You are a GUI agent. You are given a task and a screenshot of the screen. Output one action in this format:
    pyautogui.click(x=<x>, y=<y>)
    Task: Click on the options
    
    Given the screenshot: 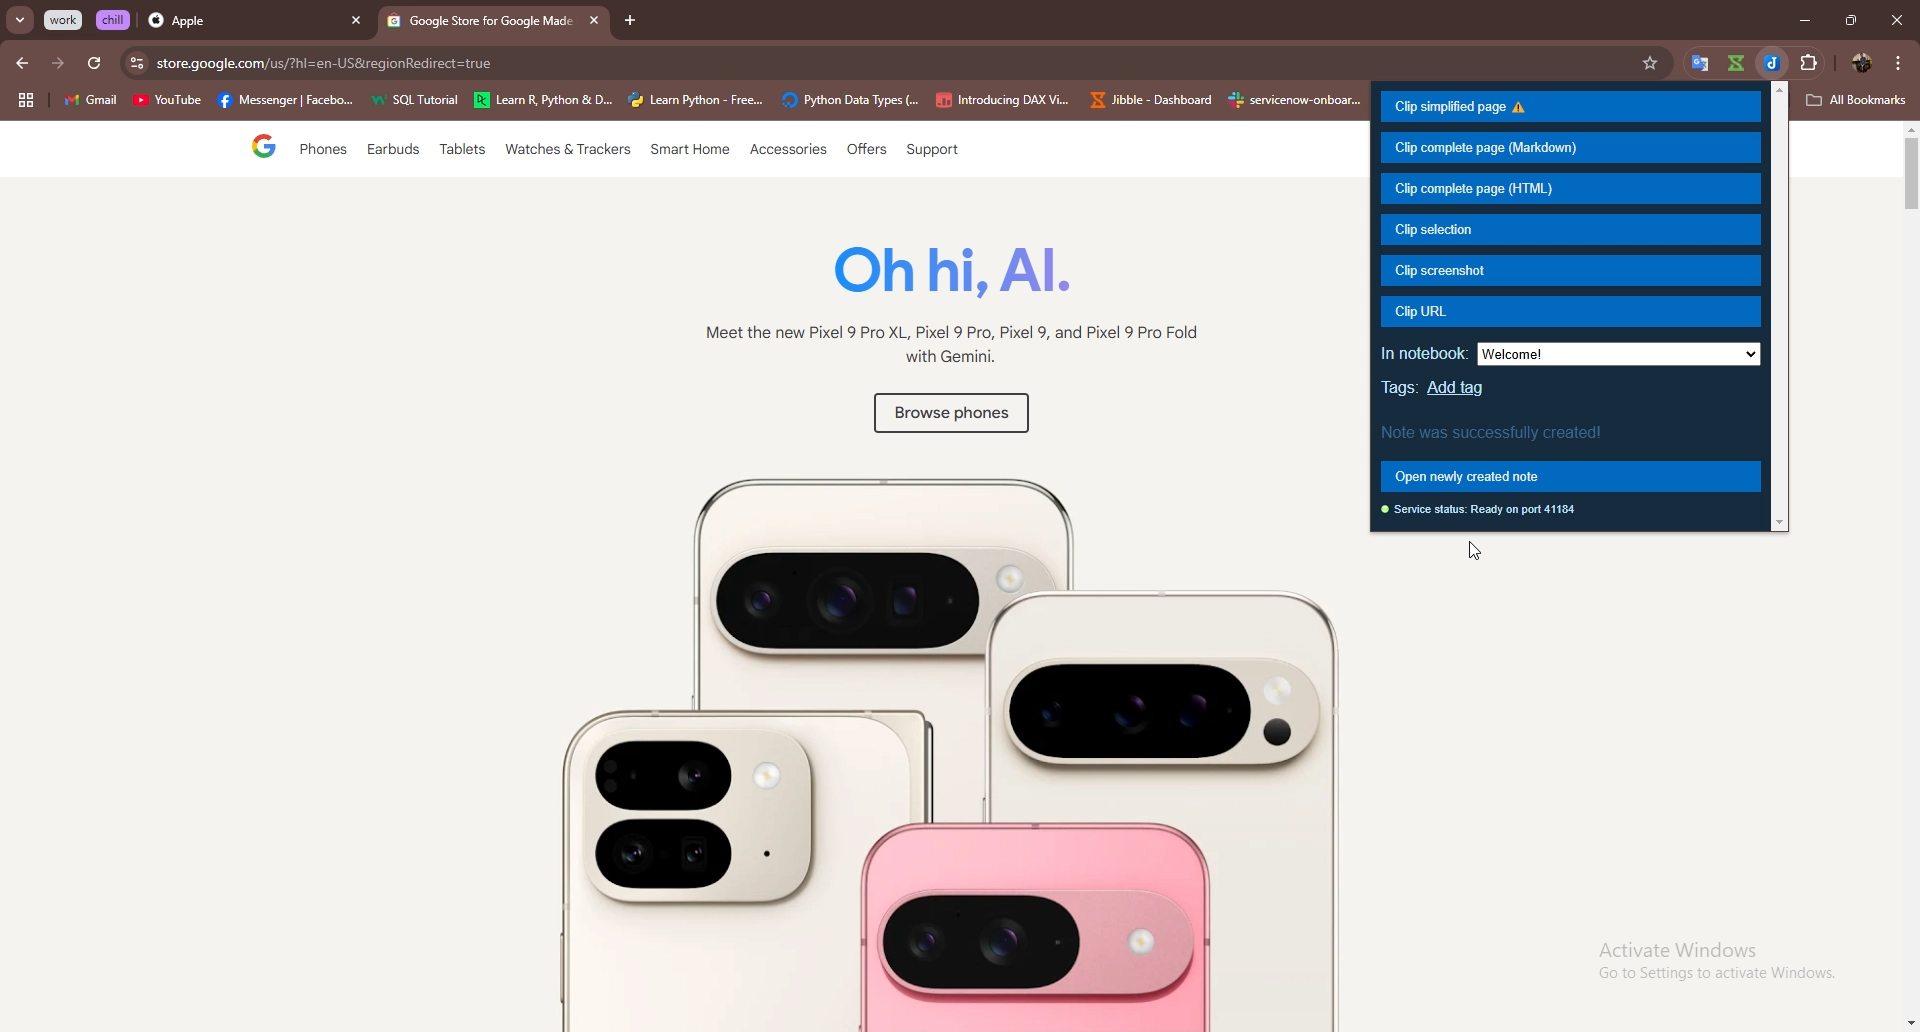 What is the action you would take?
    pyautogui.click(x=1899, y=62)
    